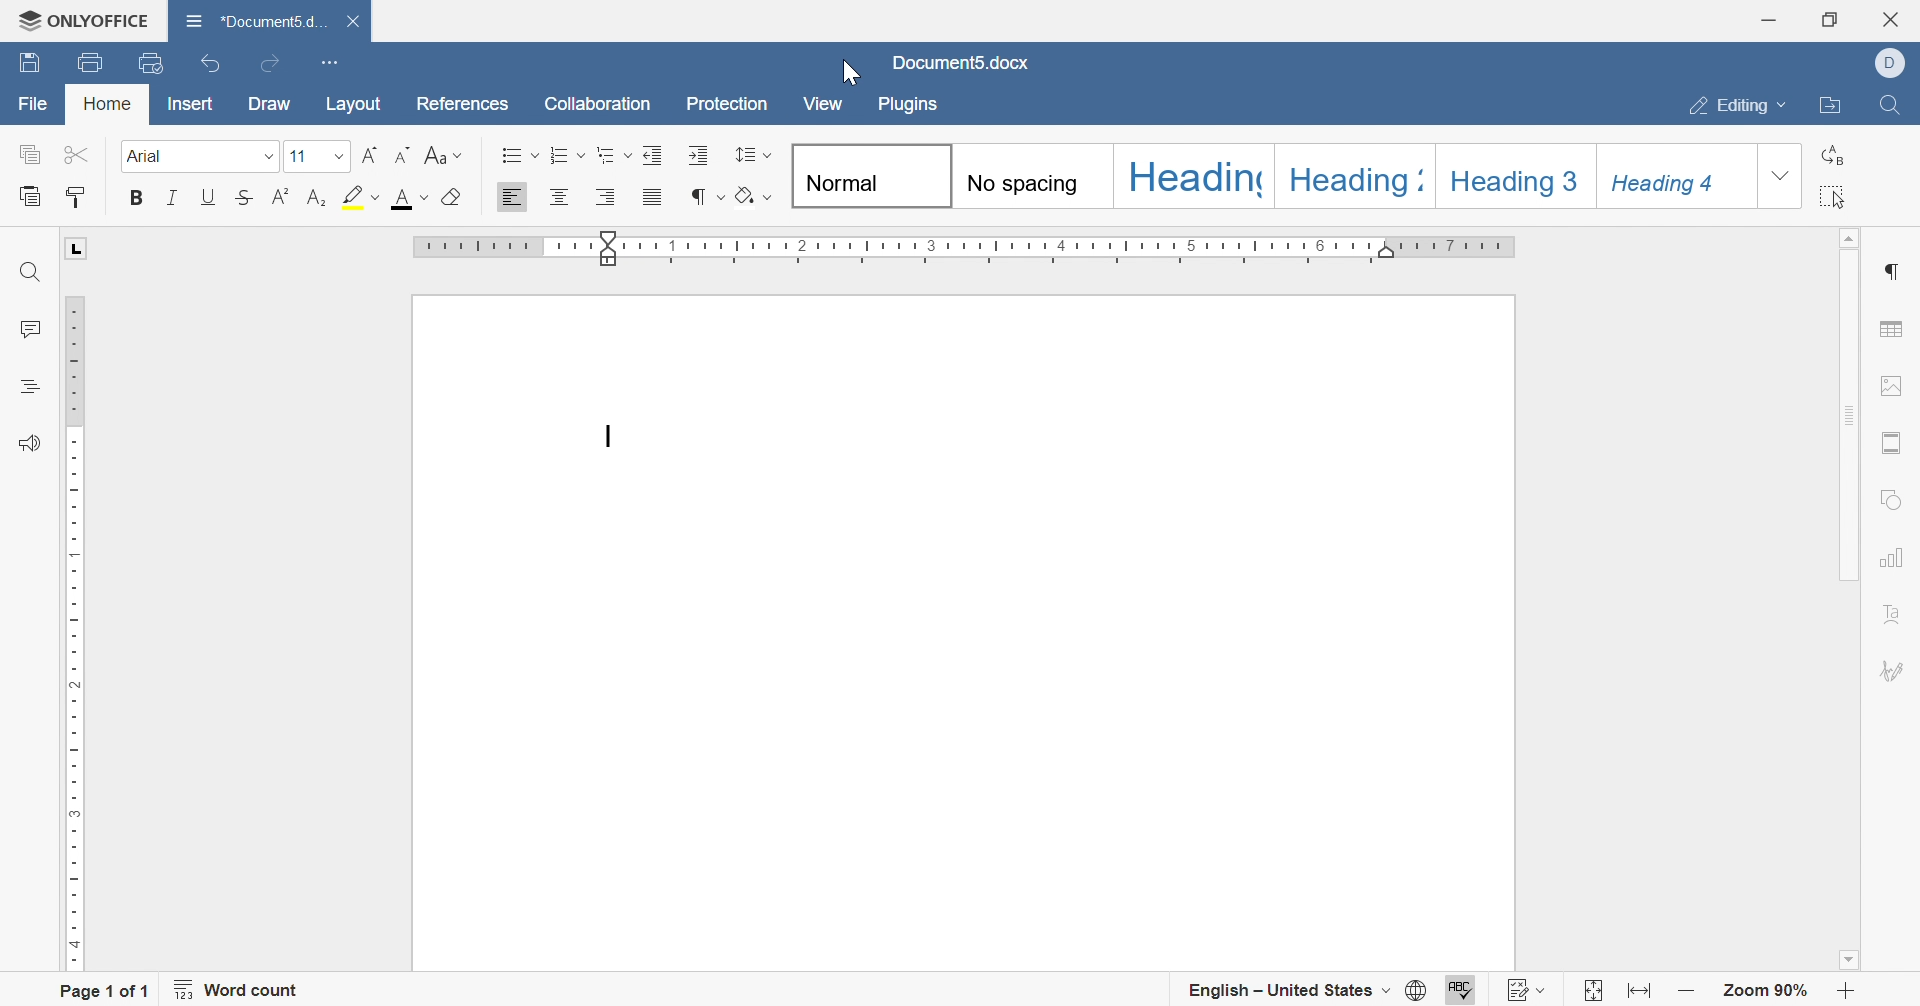 This screenshot has width=1920, height=1006. I want to click on shading, so click(757, 199).